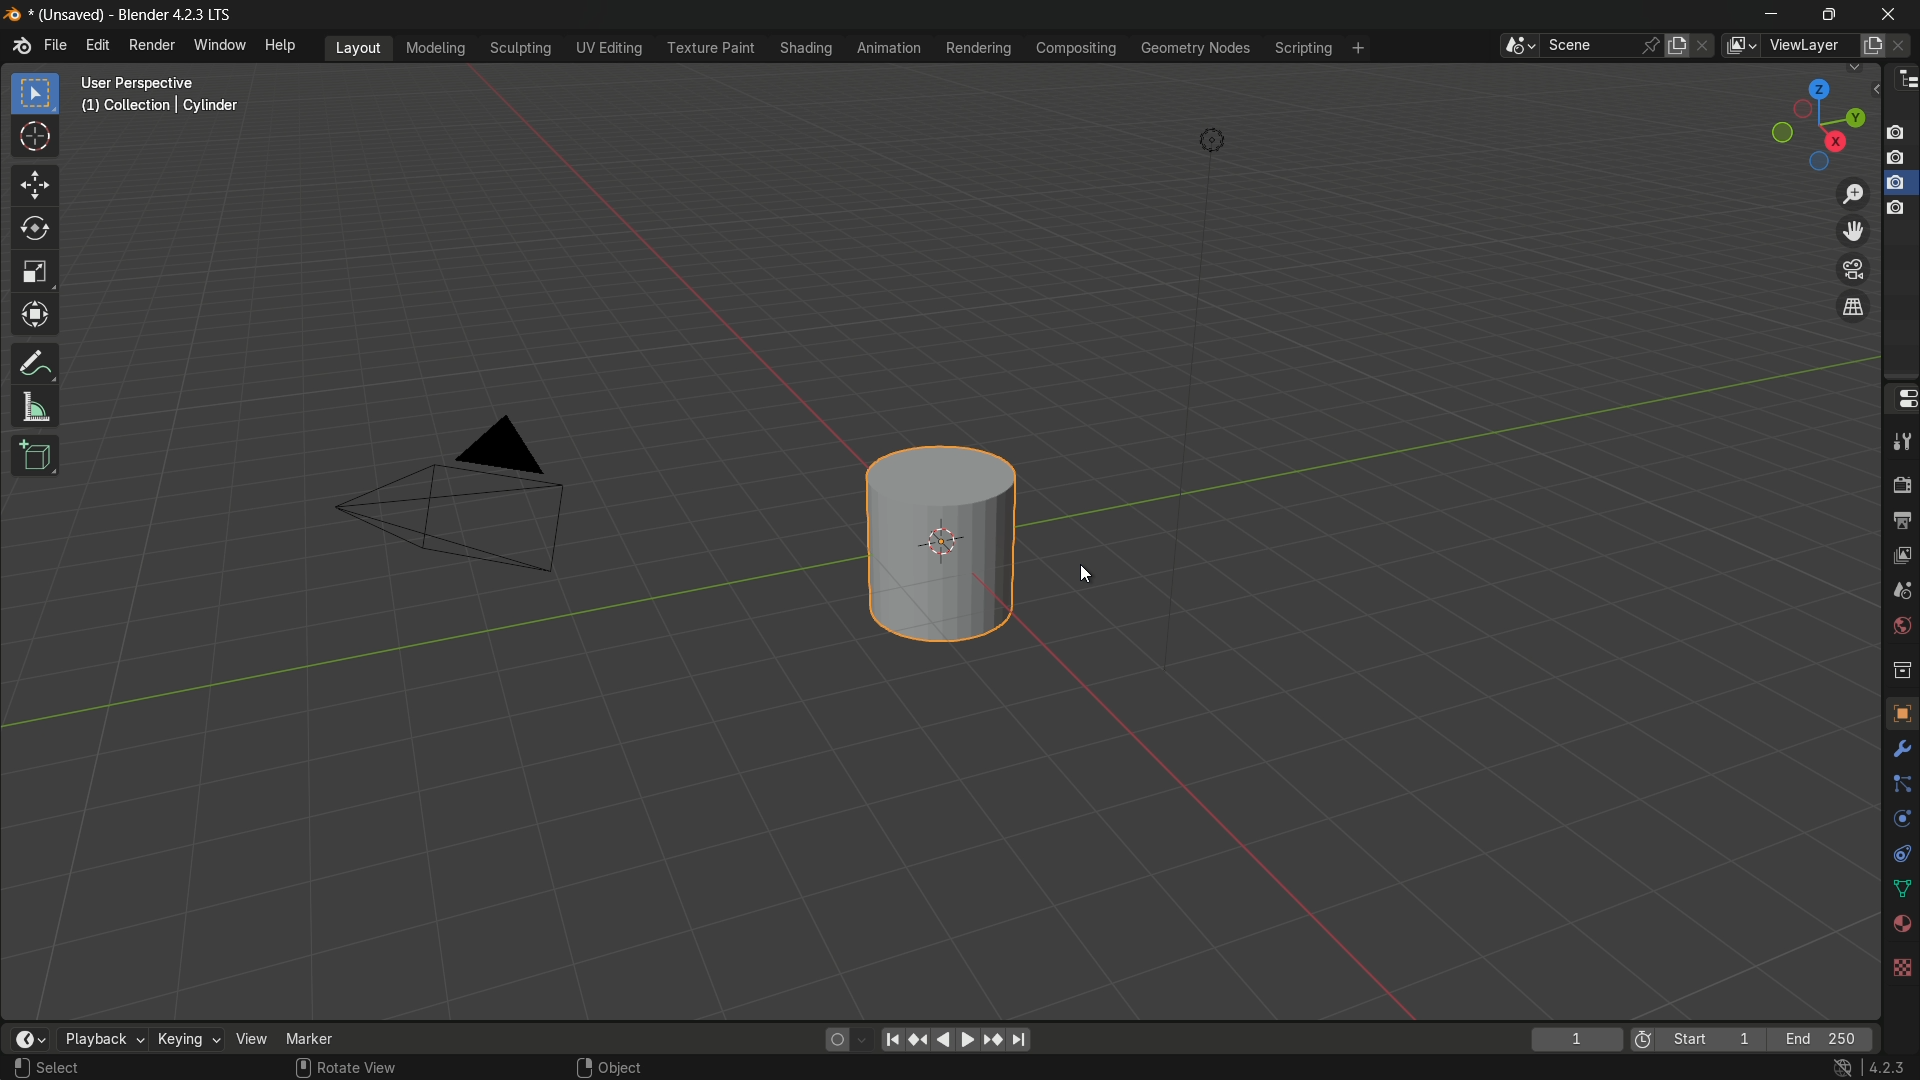 Image resolution: width=1920 pixels, height=1080 pixels. Describe the element at coordinates (977, 48) in the screenshot. I see `rendering` at that location.